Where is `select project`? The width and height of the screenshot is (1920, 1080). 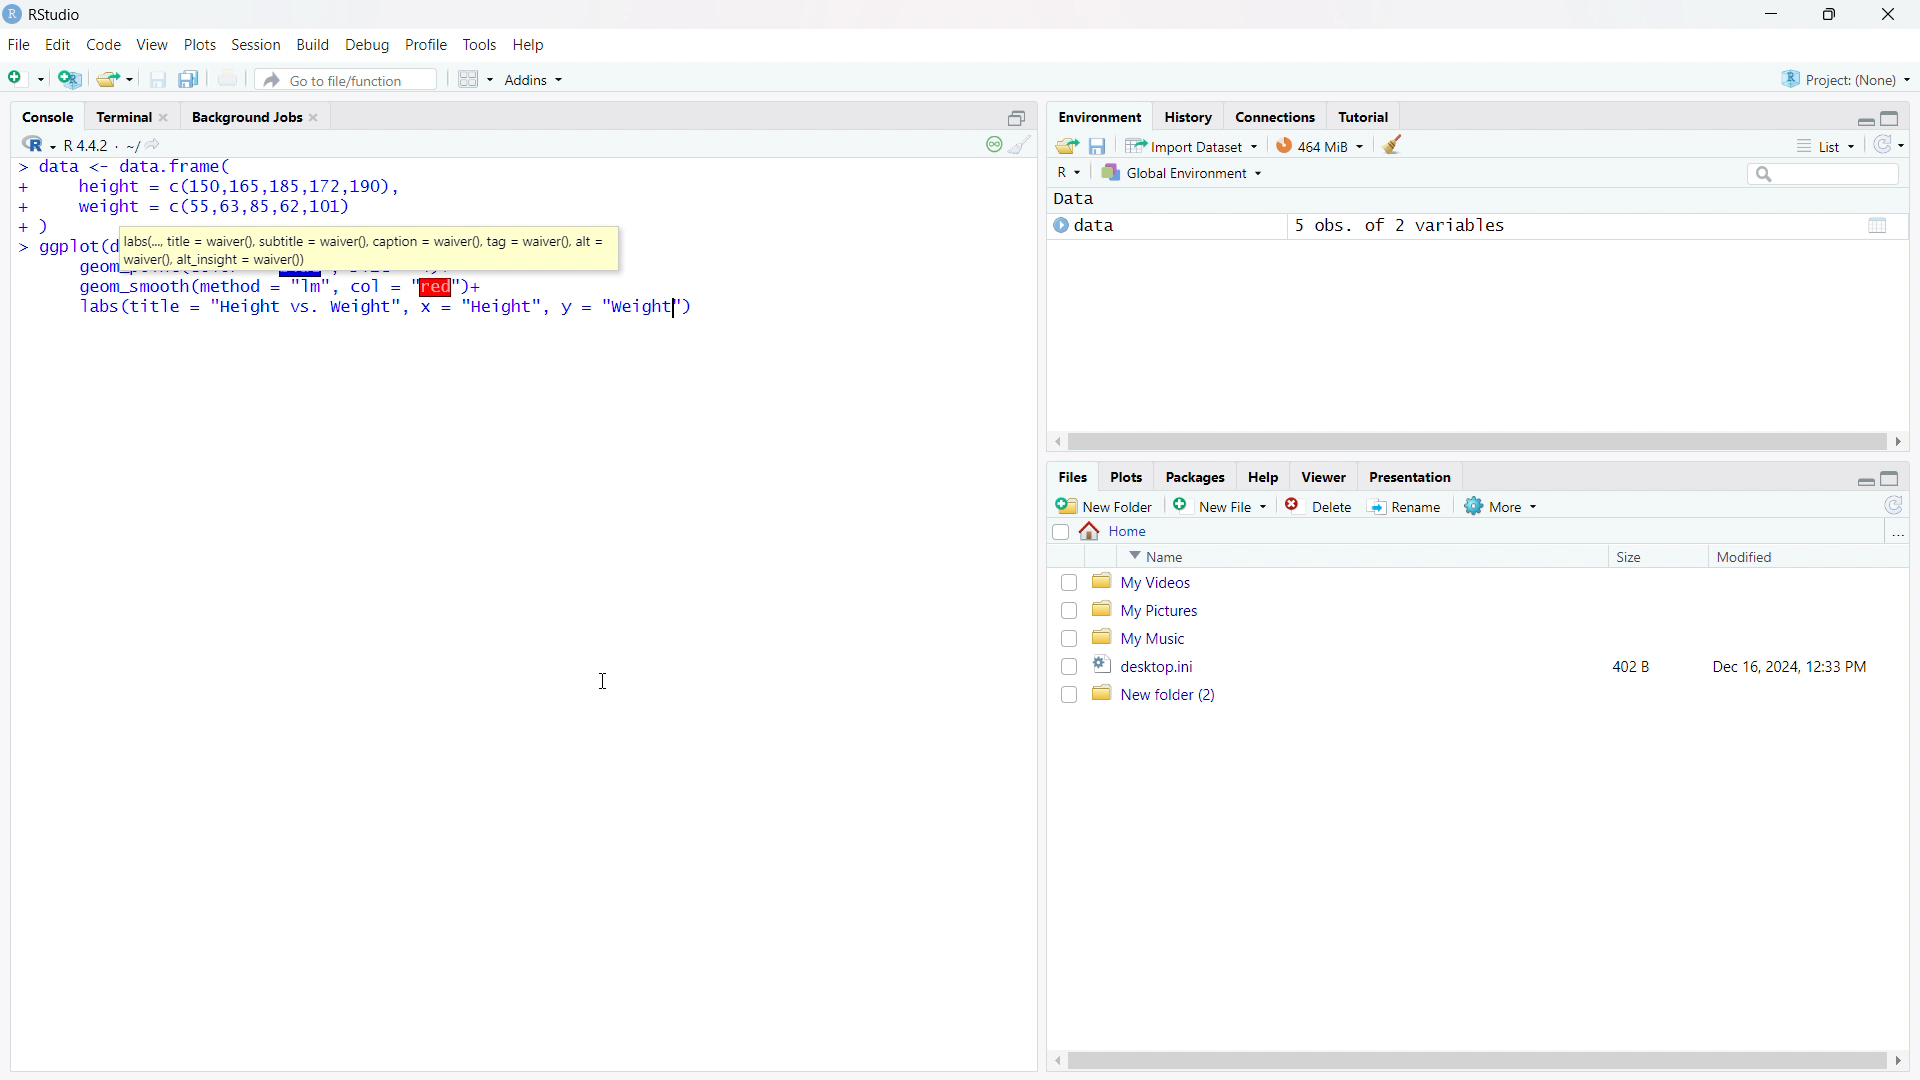 select project is located at coordinates (1846, 79).